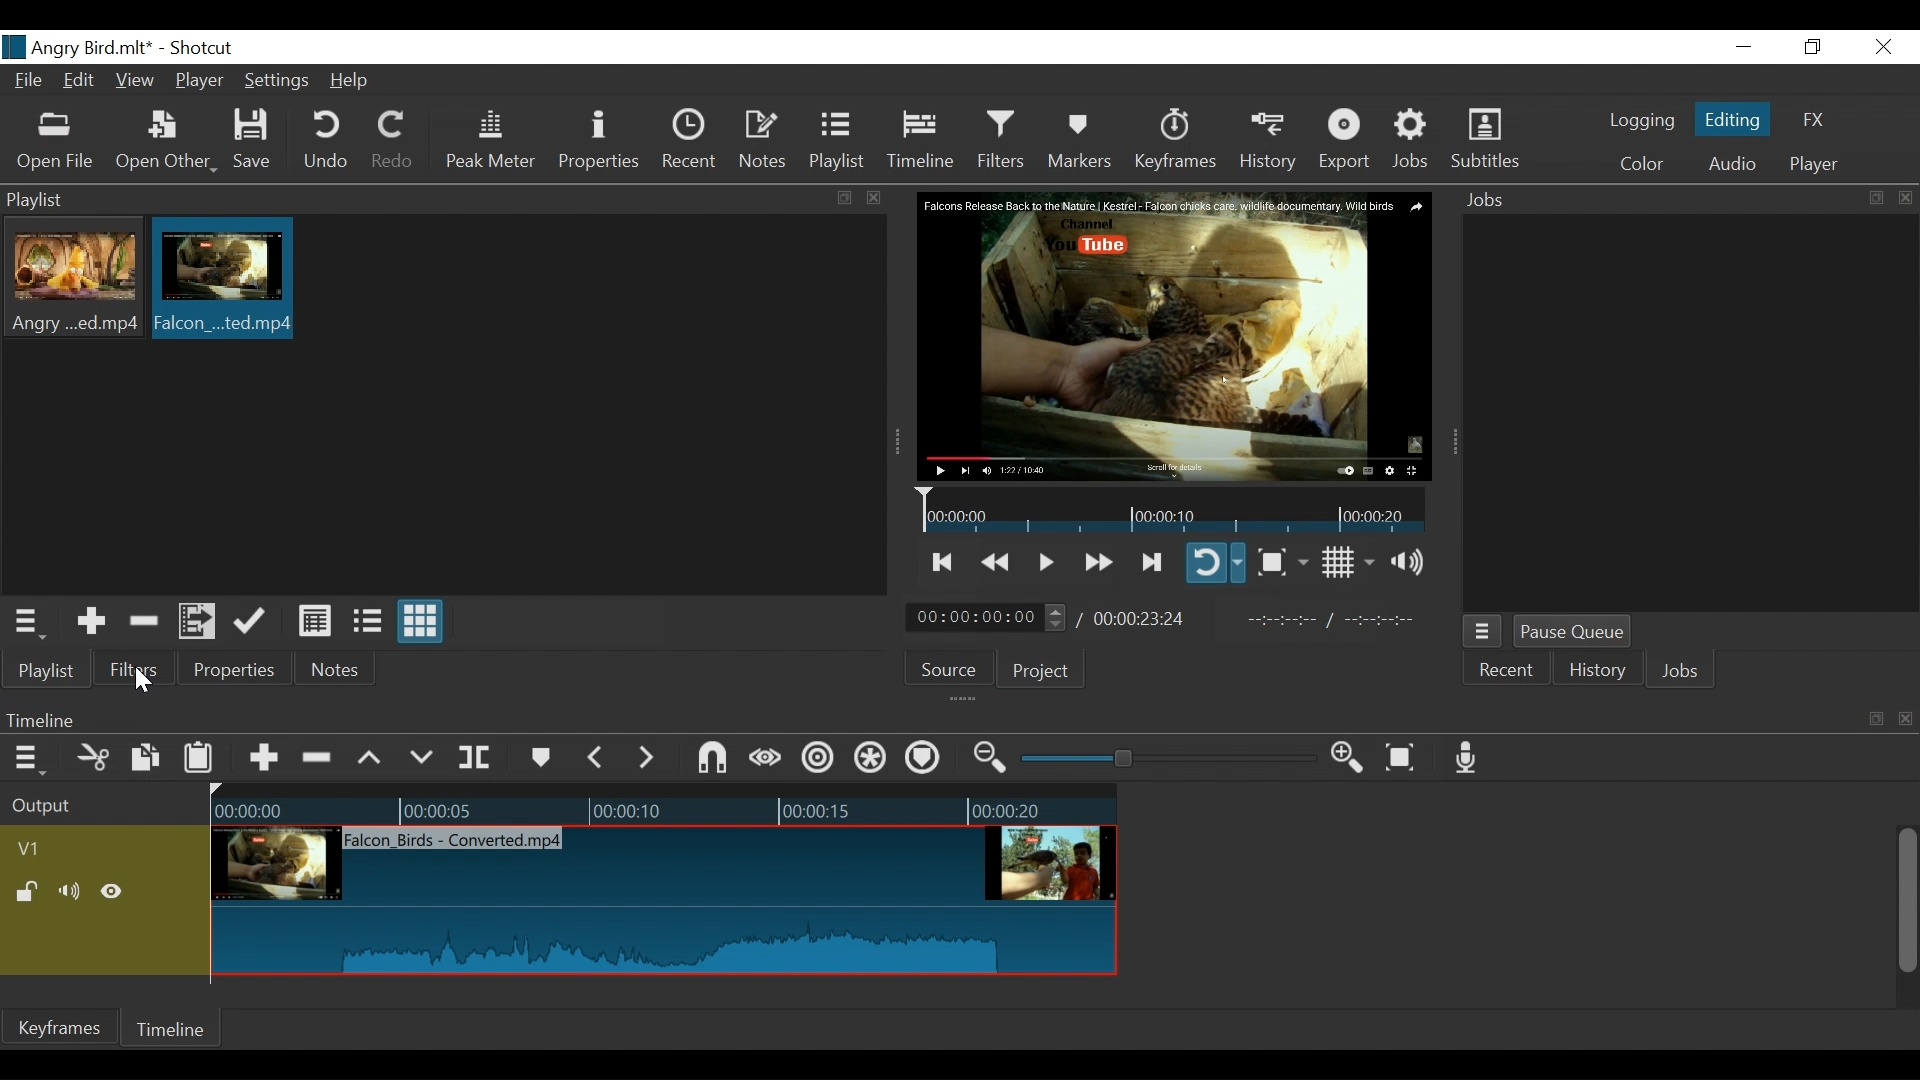 Image resolution: width=1920 pixels, height=1080 pixels. What do you see at coordinates (166, 141) in the screenshot?
I see `Open Other` at bounding box center [166, 141].